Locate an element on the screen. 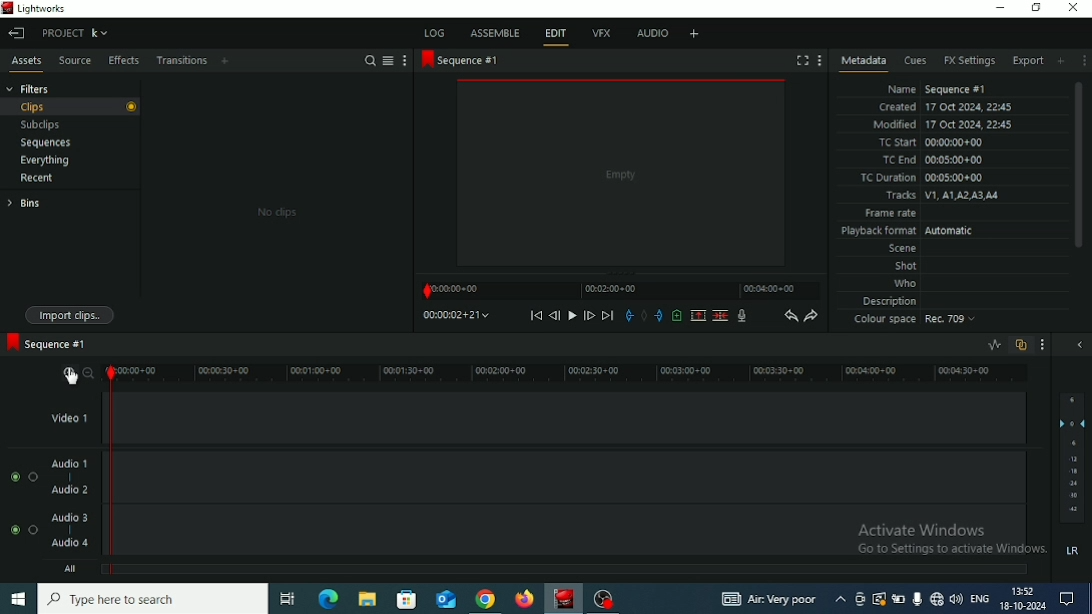 This screenshot has height=614, width=1092. Toggle audio levels editing is located at coordinates (993, 345).